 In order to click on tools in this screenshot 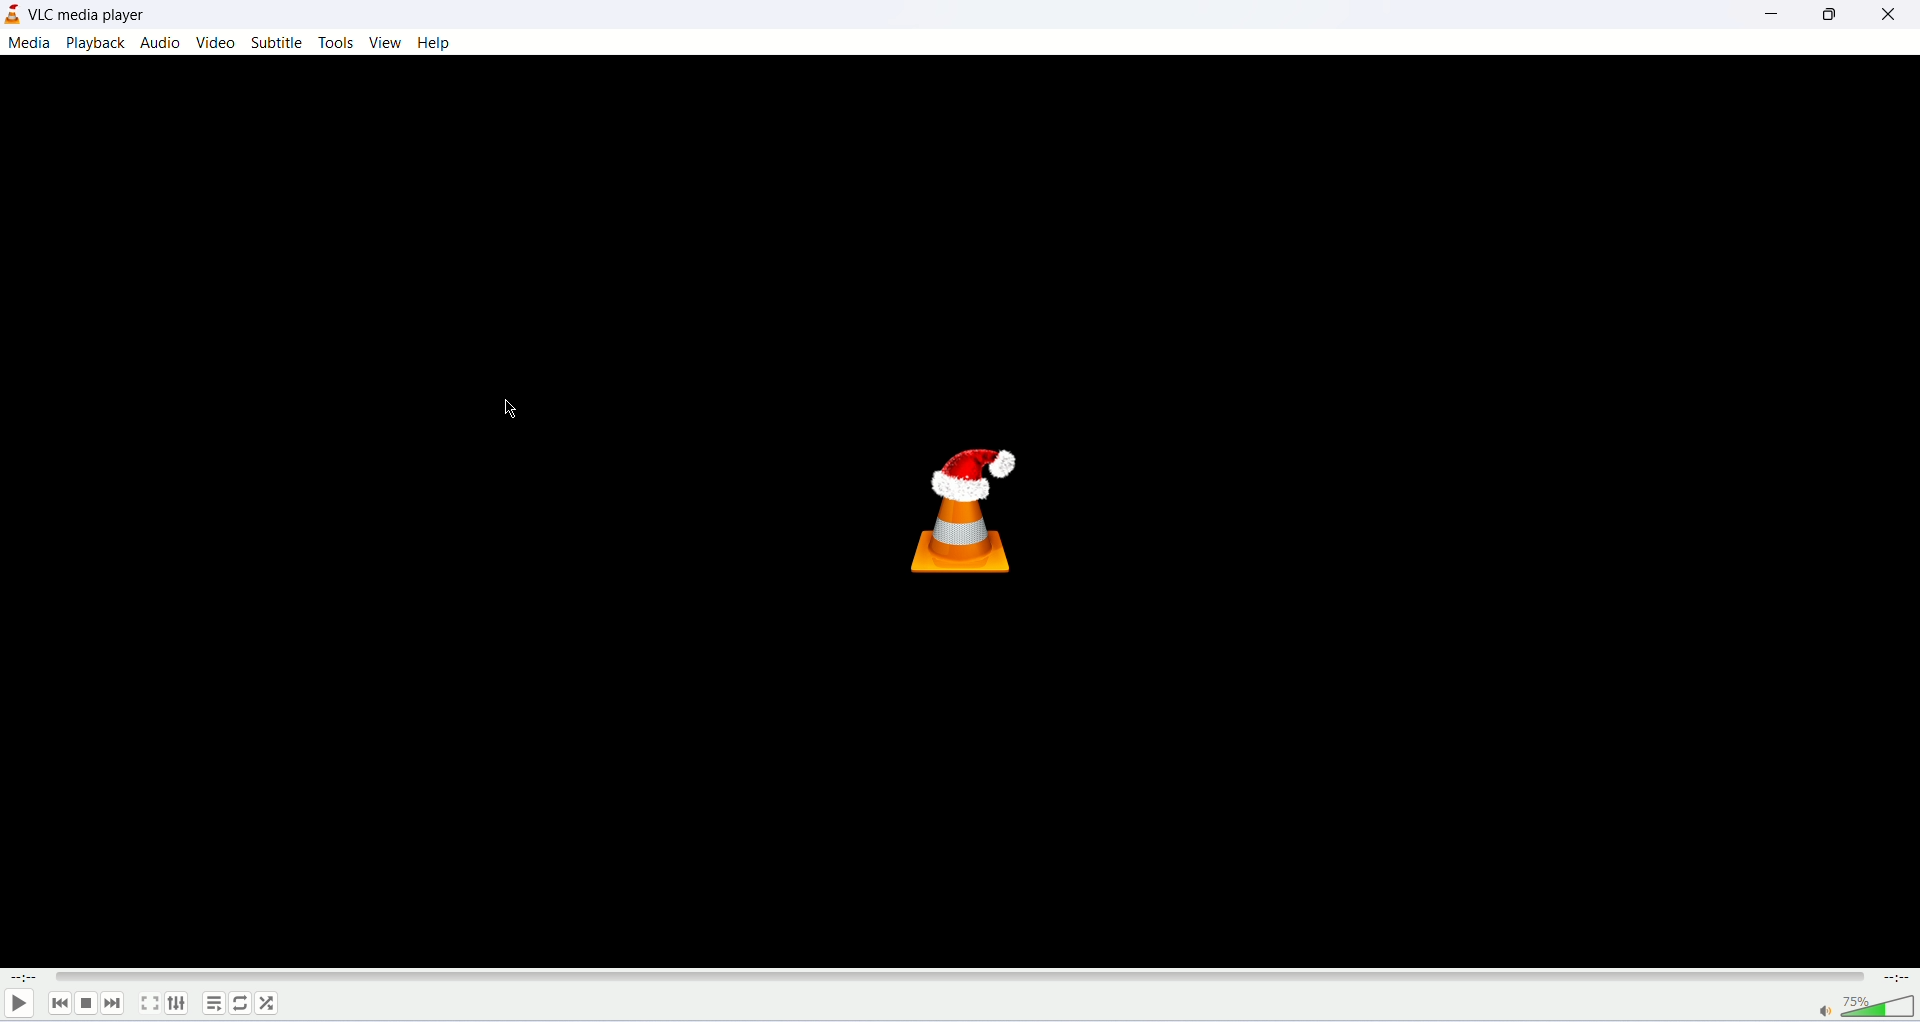, I will do `click(337, 43)`.